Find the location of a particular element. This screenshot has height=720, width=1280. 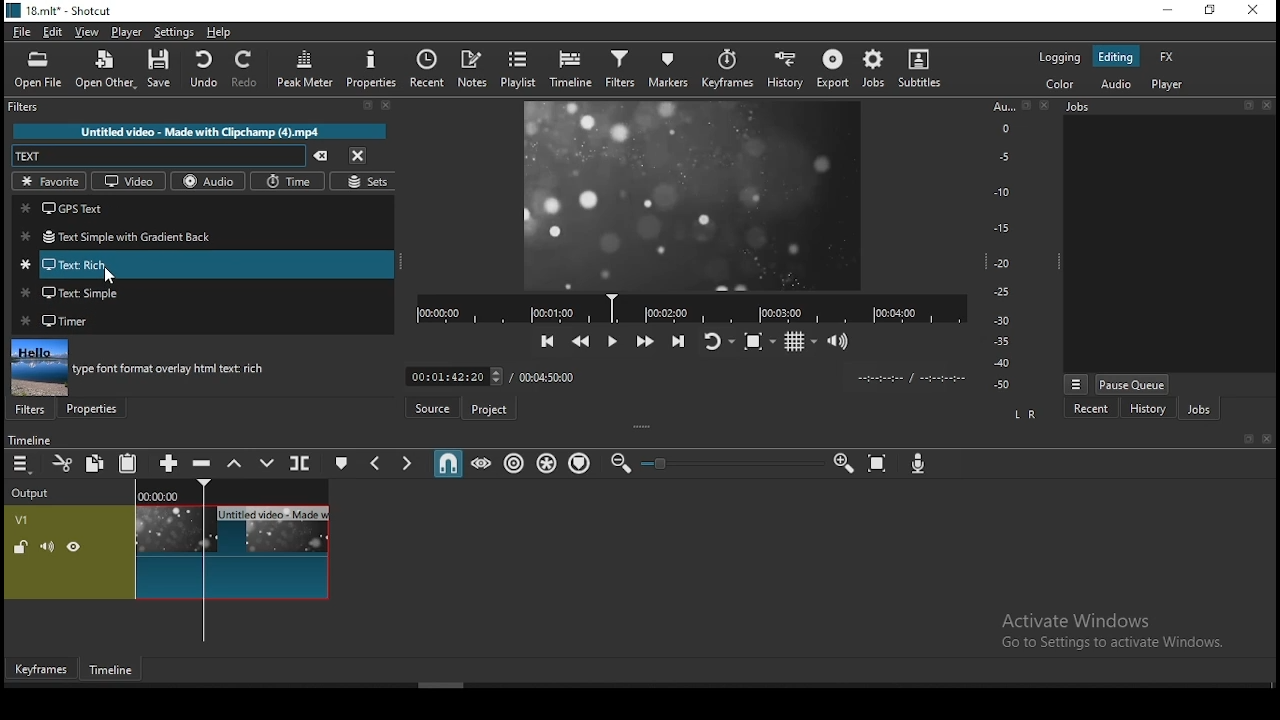

Audio Level is located at coordinates (1009, 246).